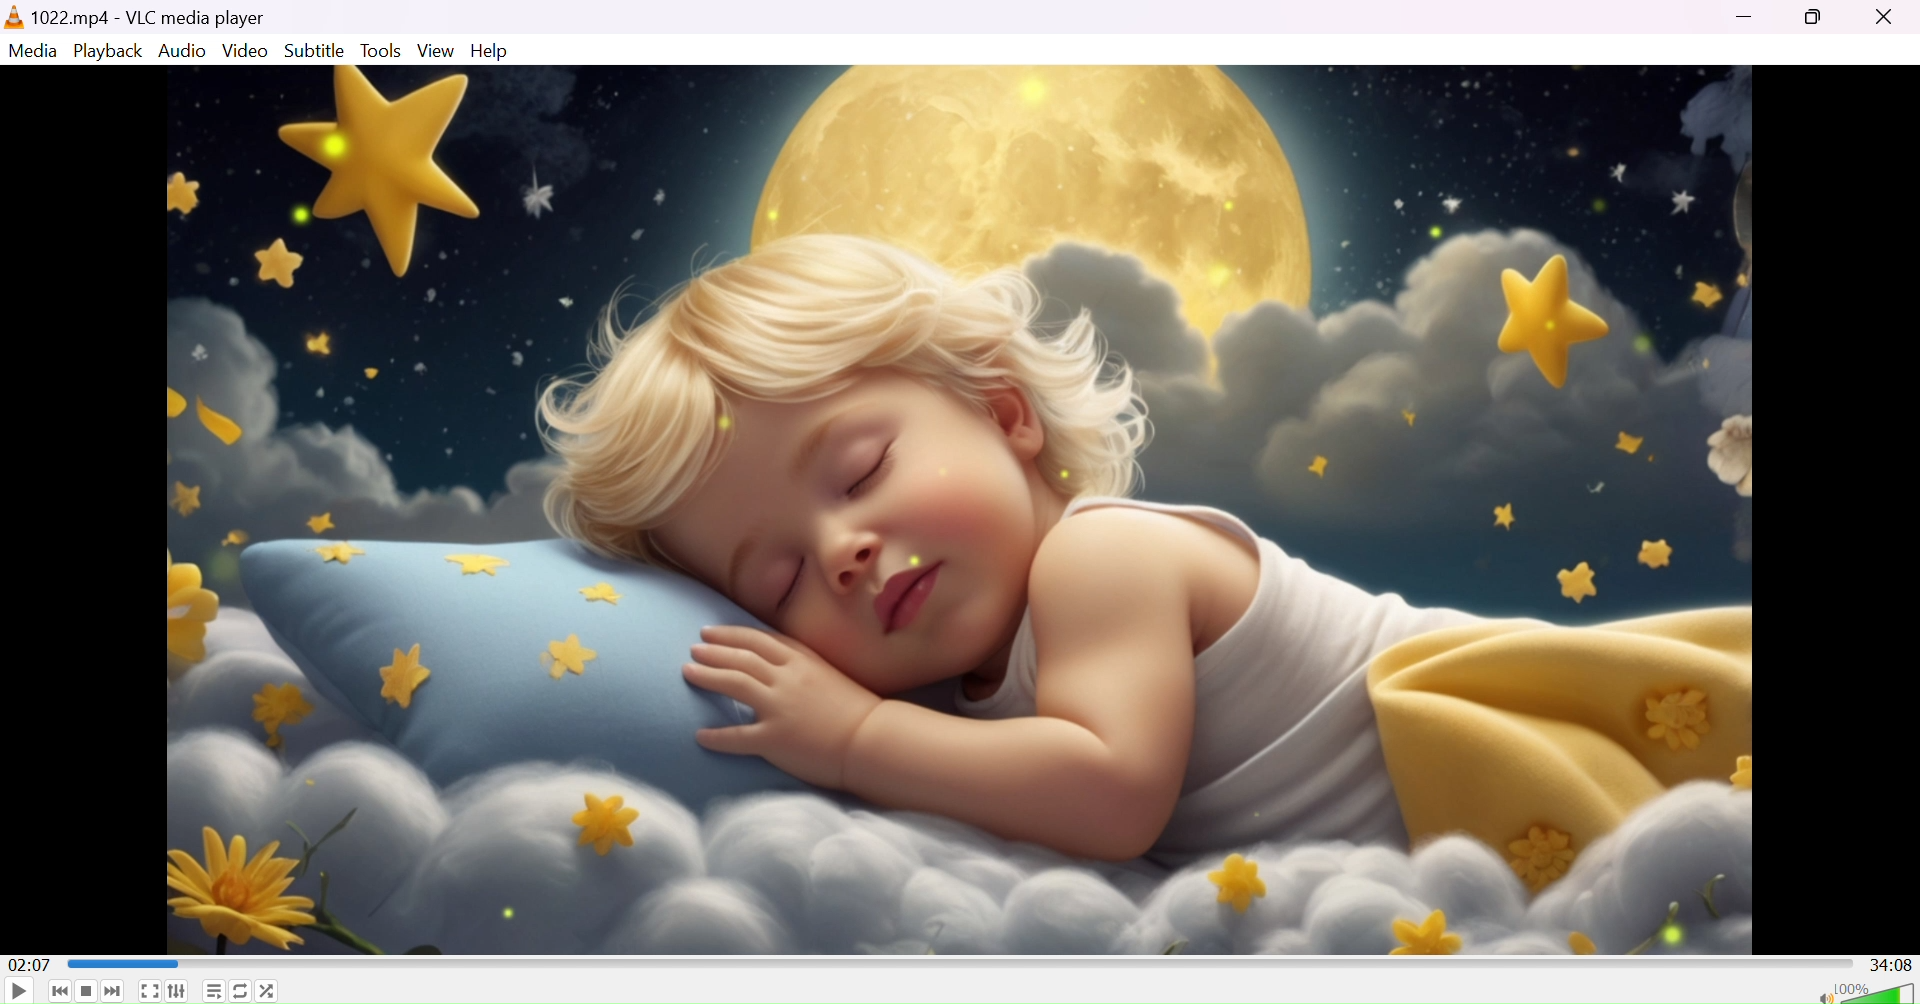  Describe the element at coordinates (134, 16) in the screenshot. I see `1022.mp4 - VLC media player` at that location.